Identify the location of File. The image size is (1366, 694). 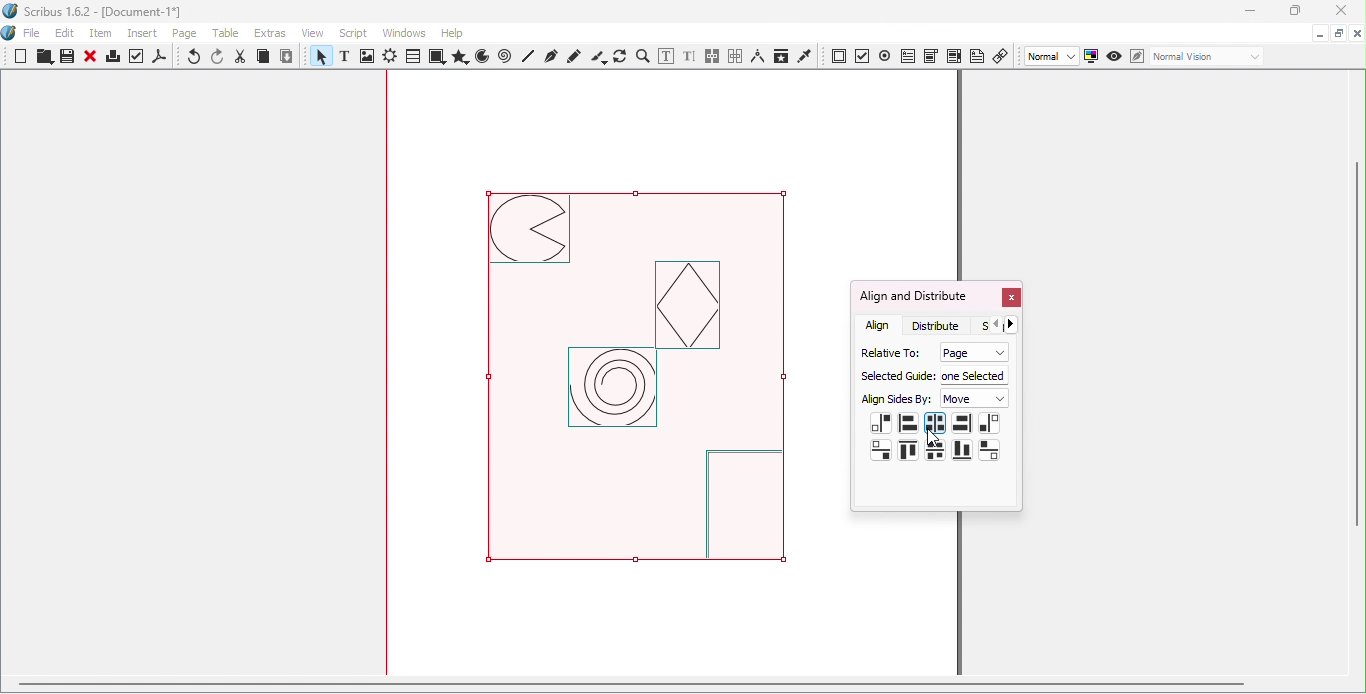
(32, 34).